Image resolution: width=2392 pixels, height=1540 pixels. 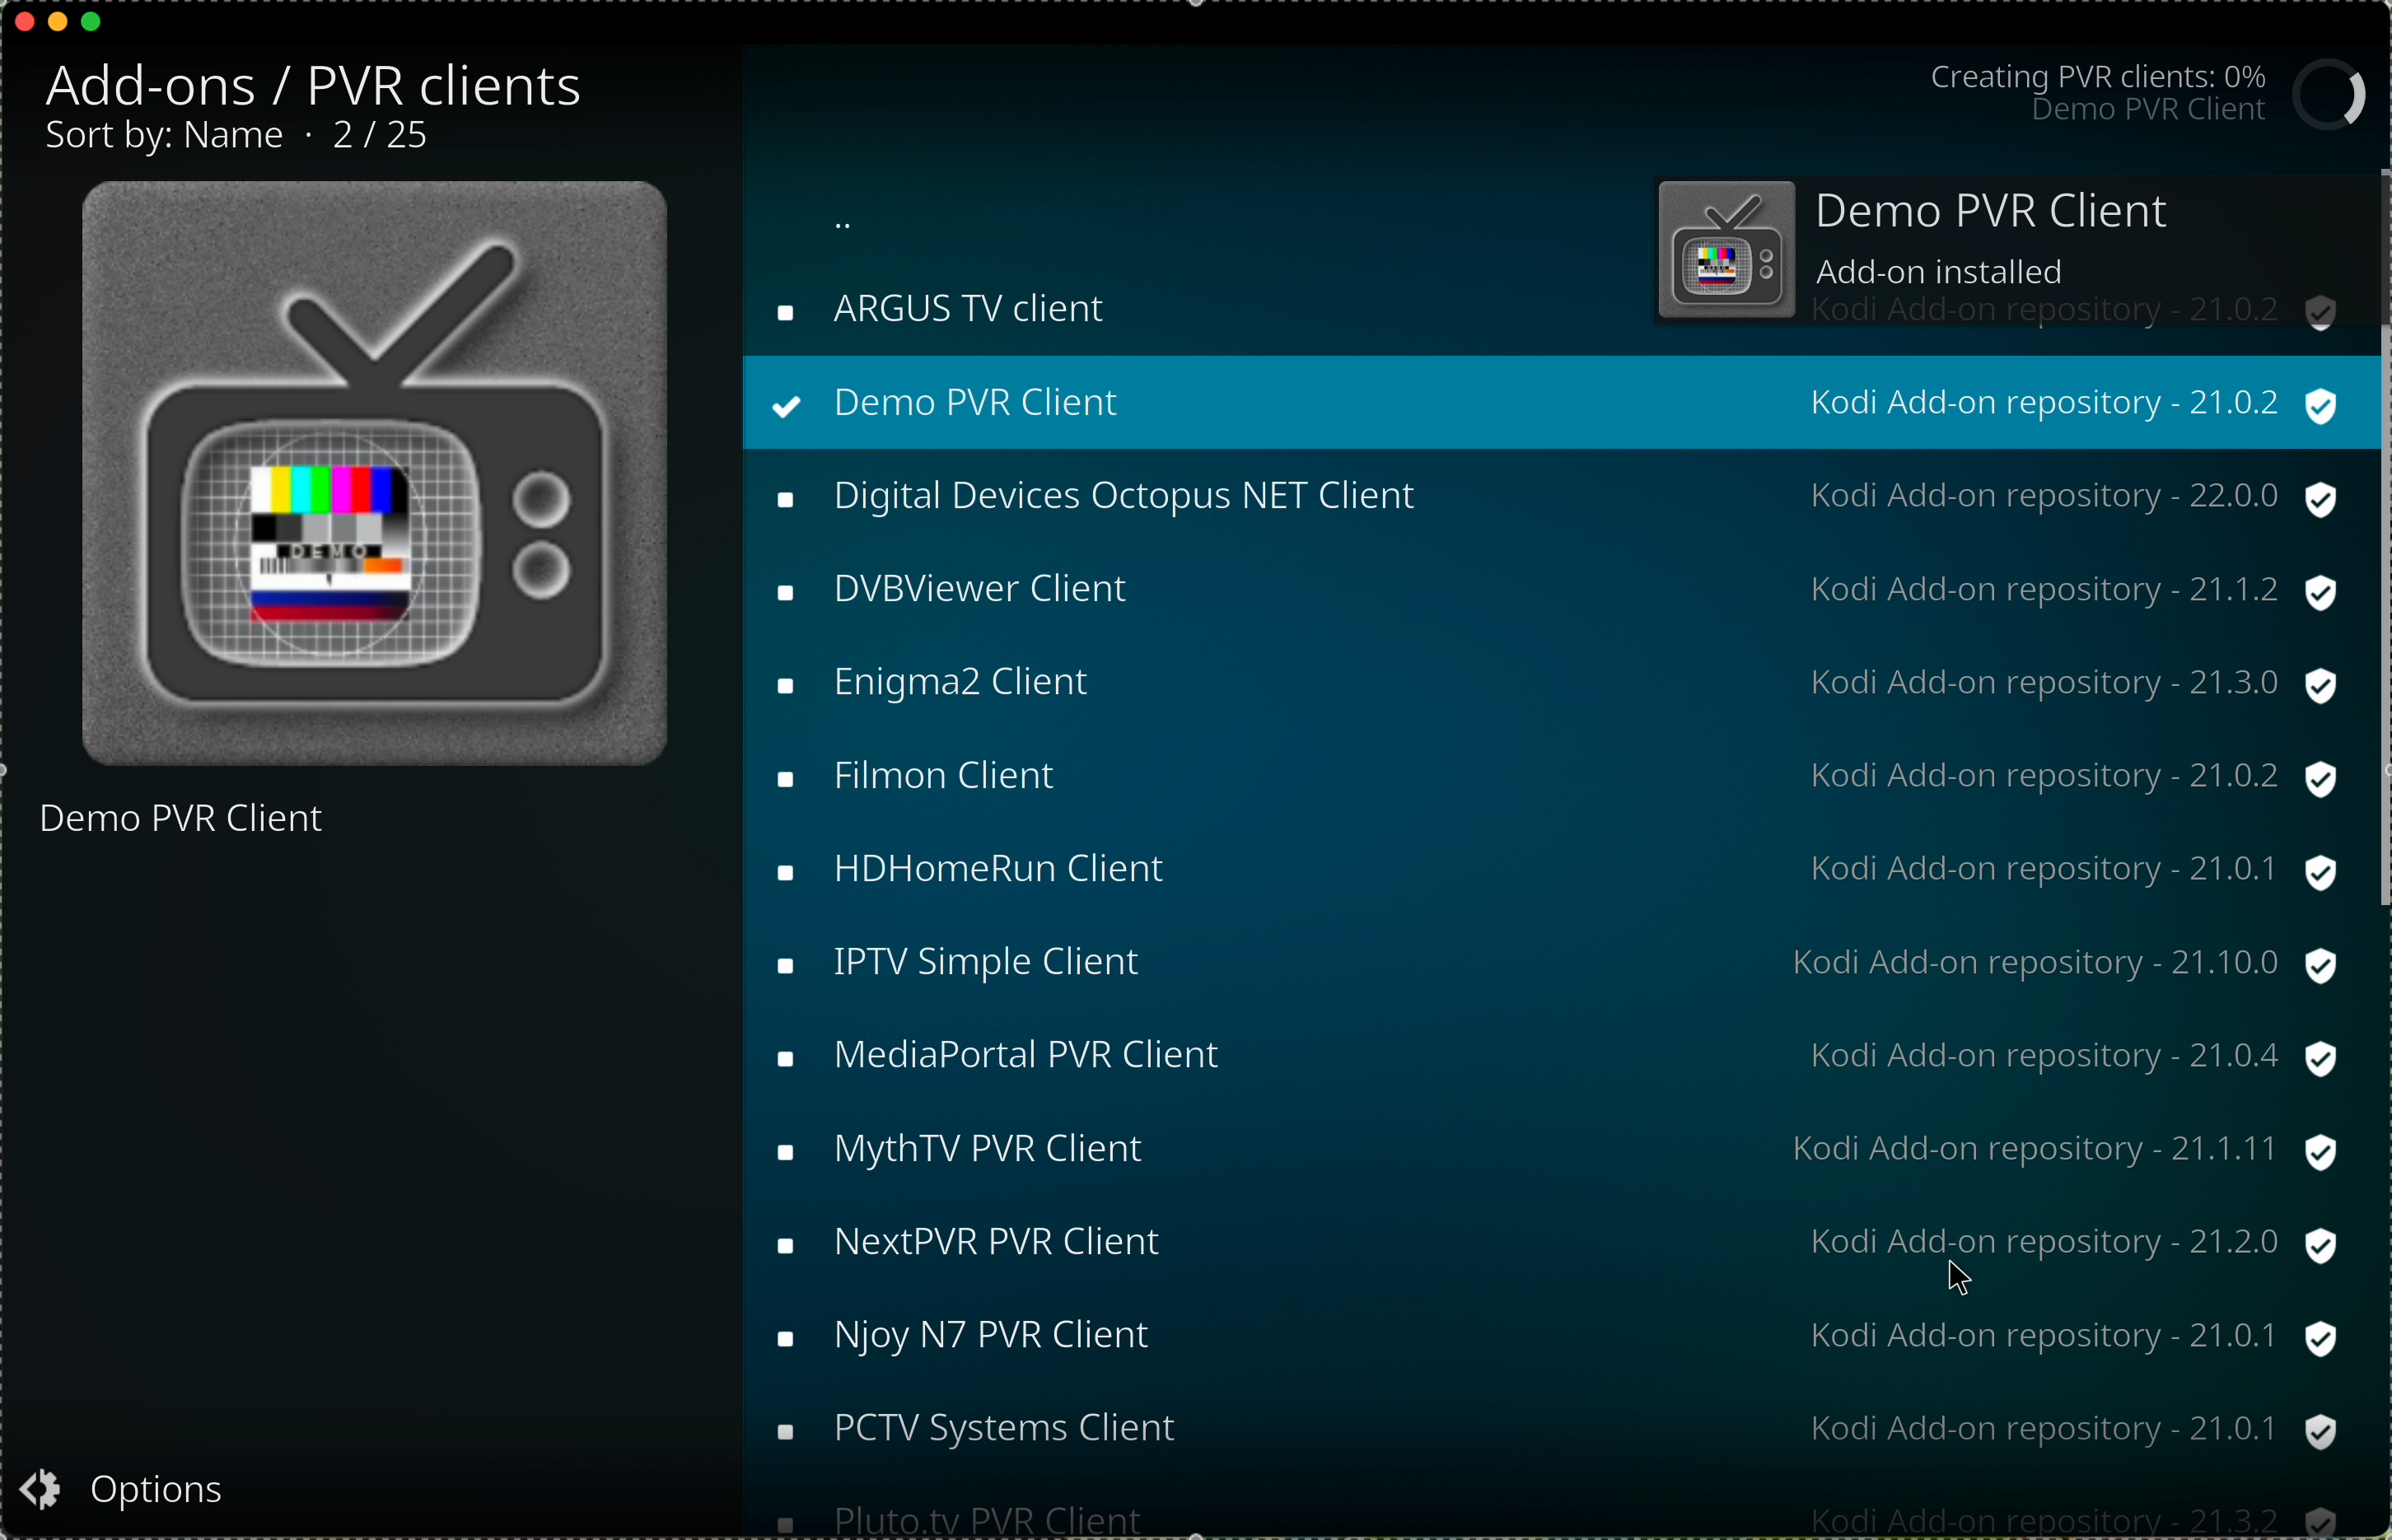 I want to click on minimize, so click(x=58, y=30).